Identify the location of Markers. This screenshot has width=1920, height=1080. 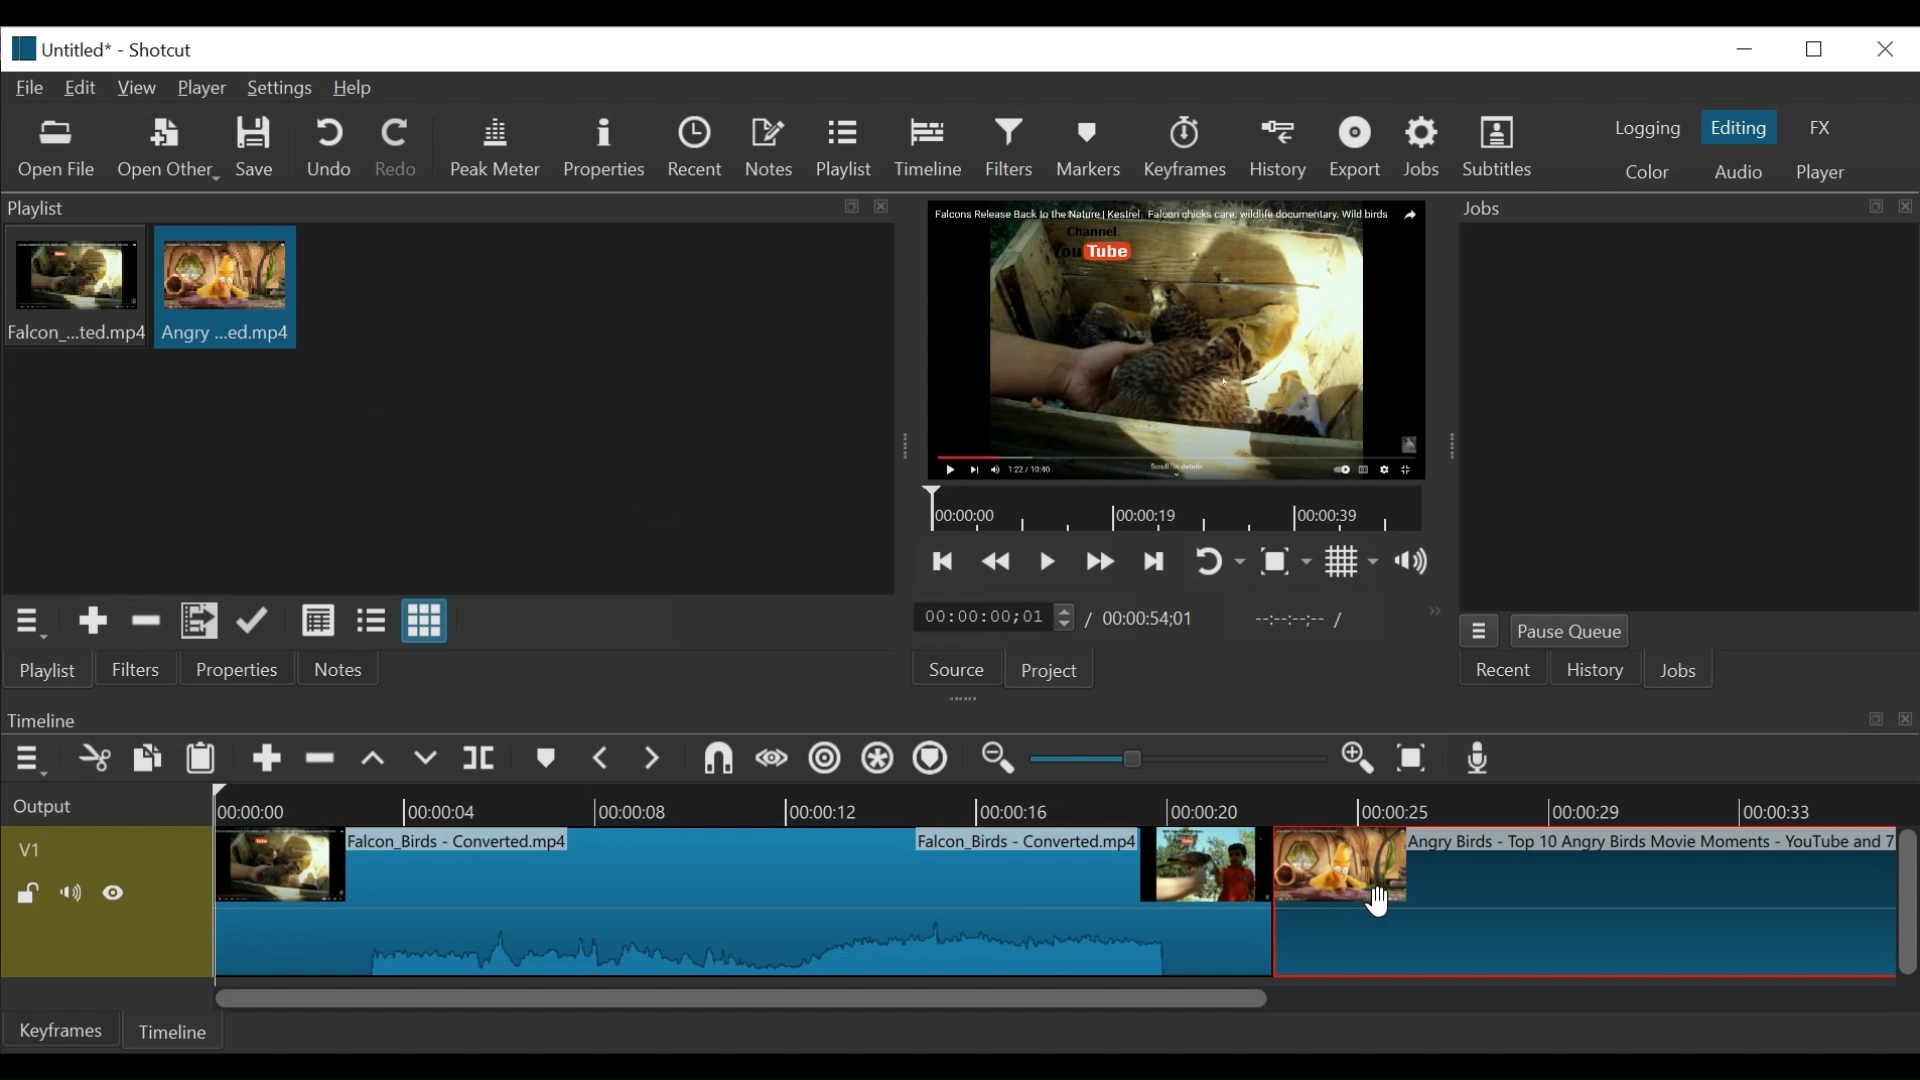
(1093, 147).